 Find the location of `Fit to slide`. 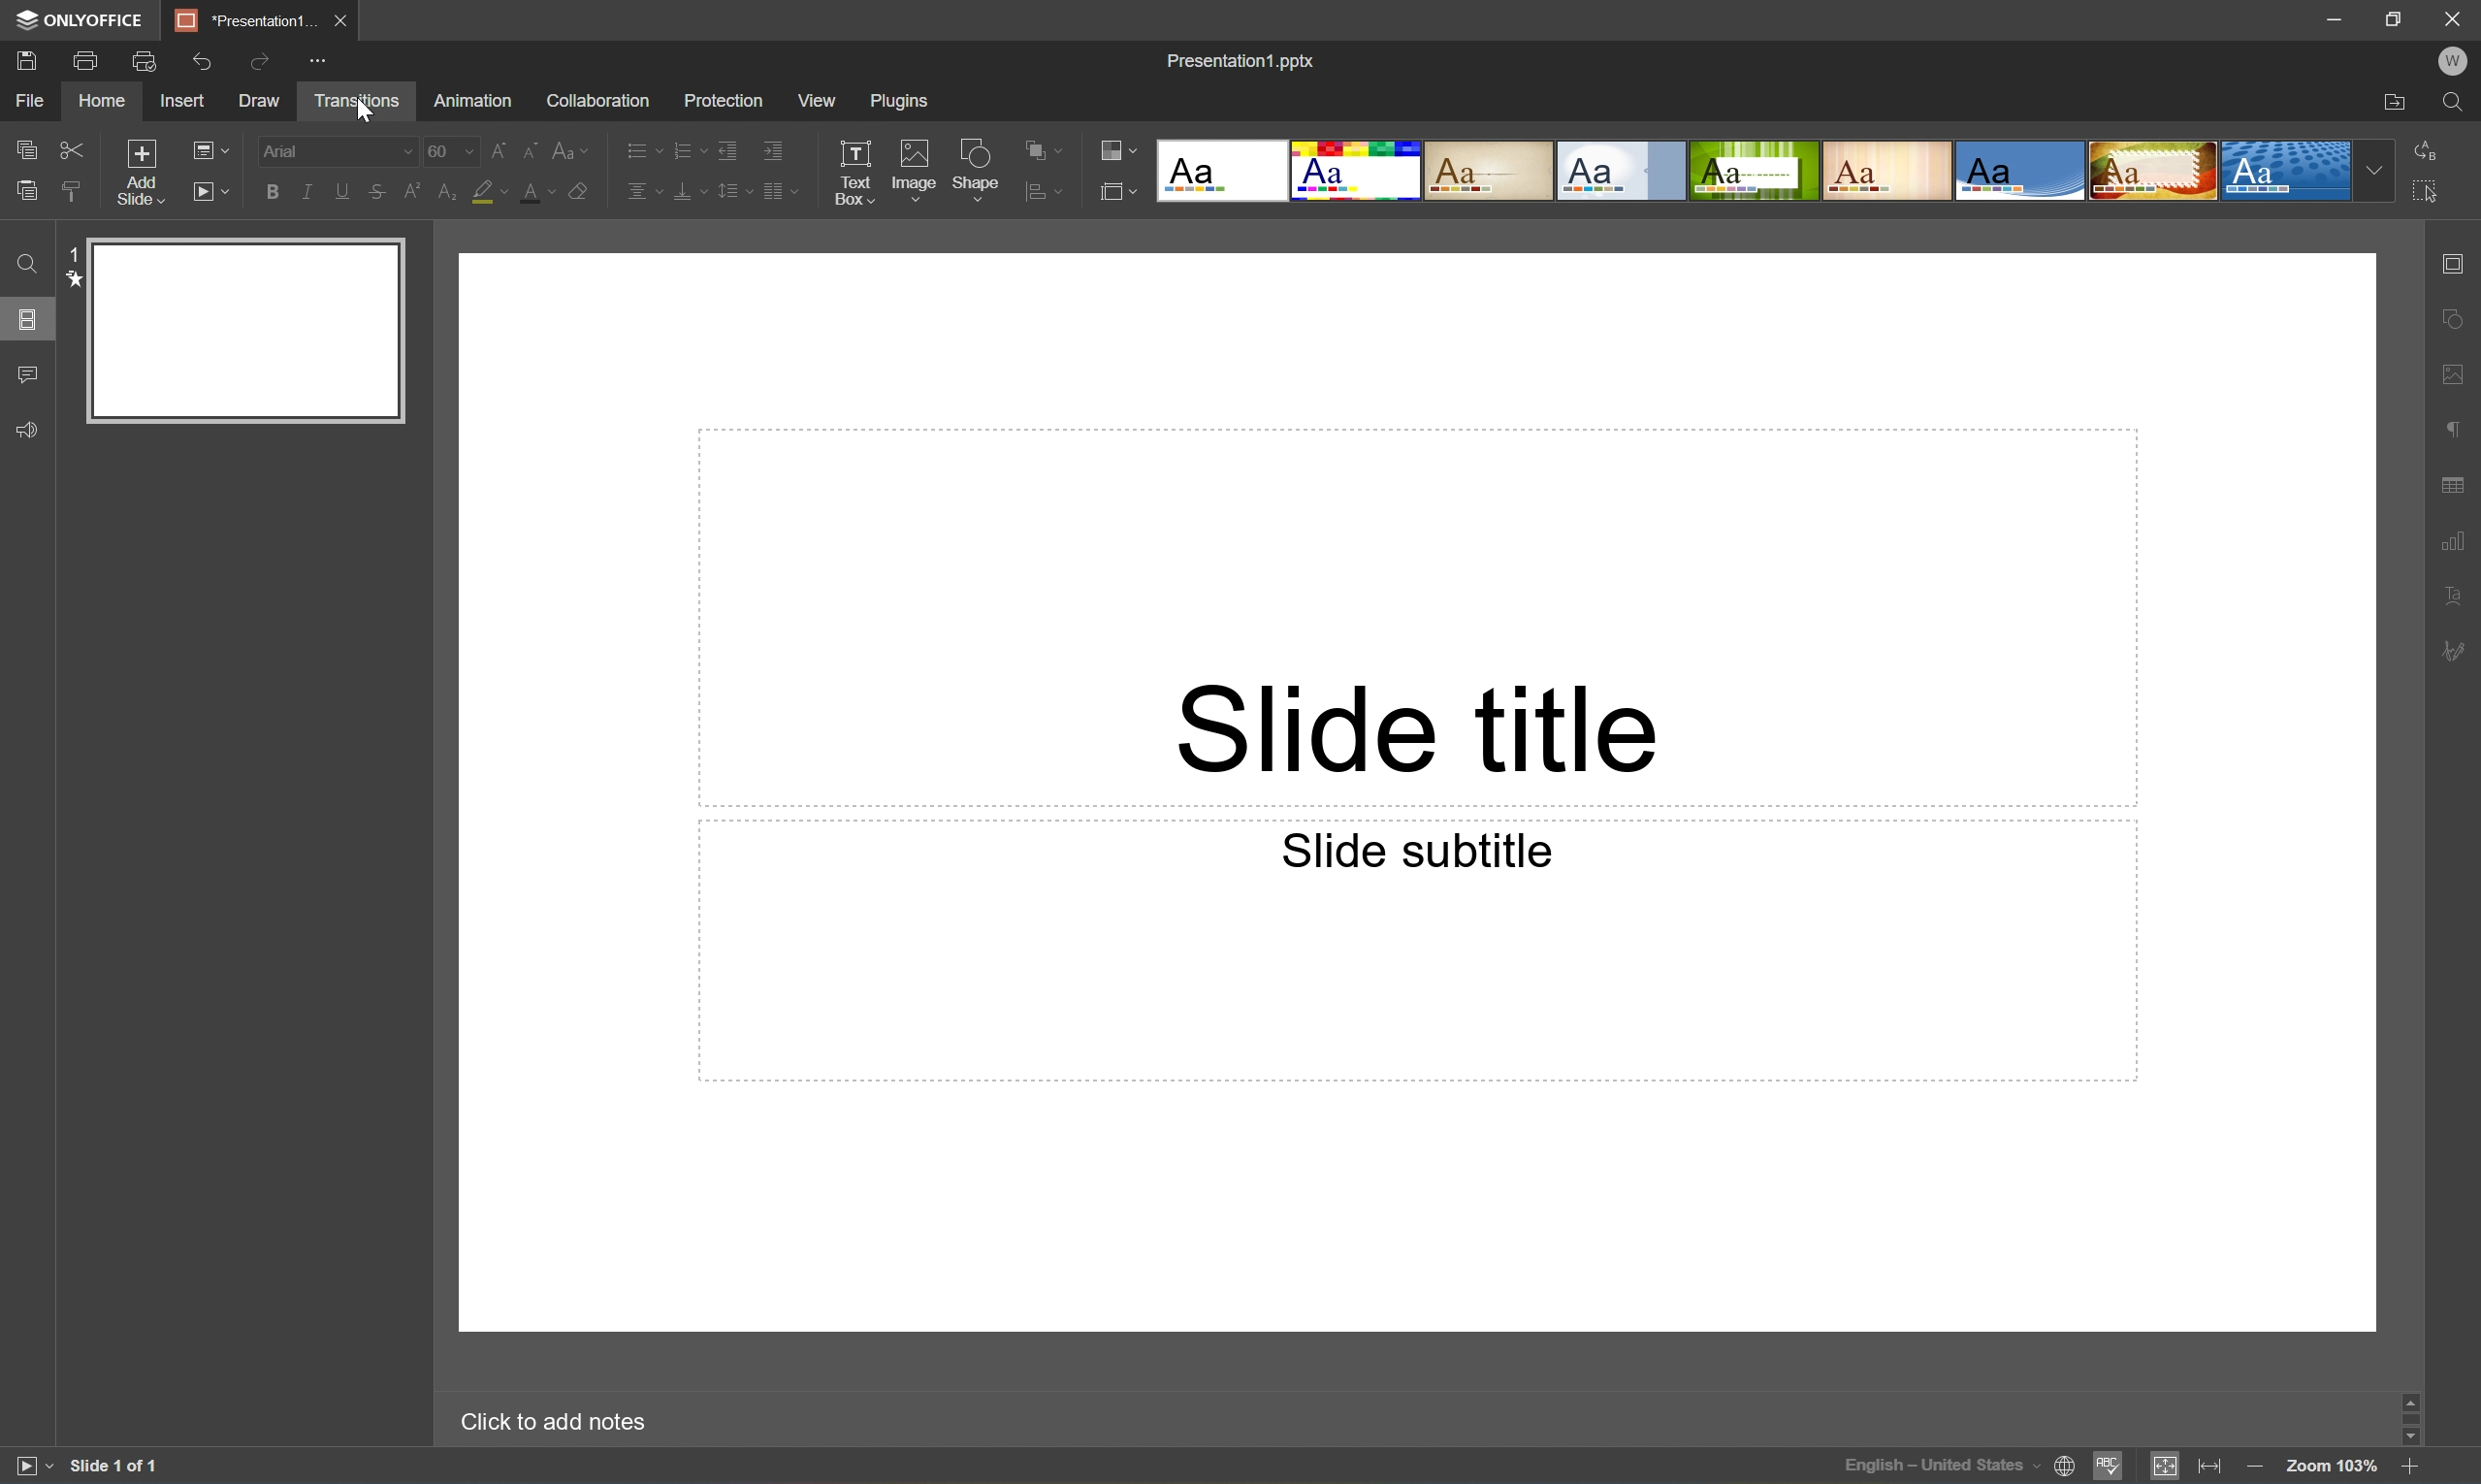

Fit to slide is located at coordinates (2163, 1469).